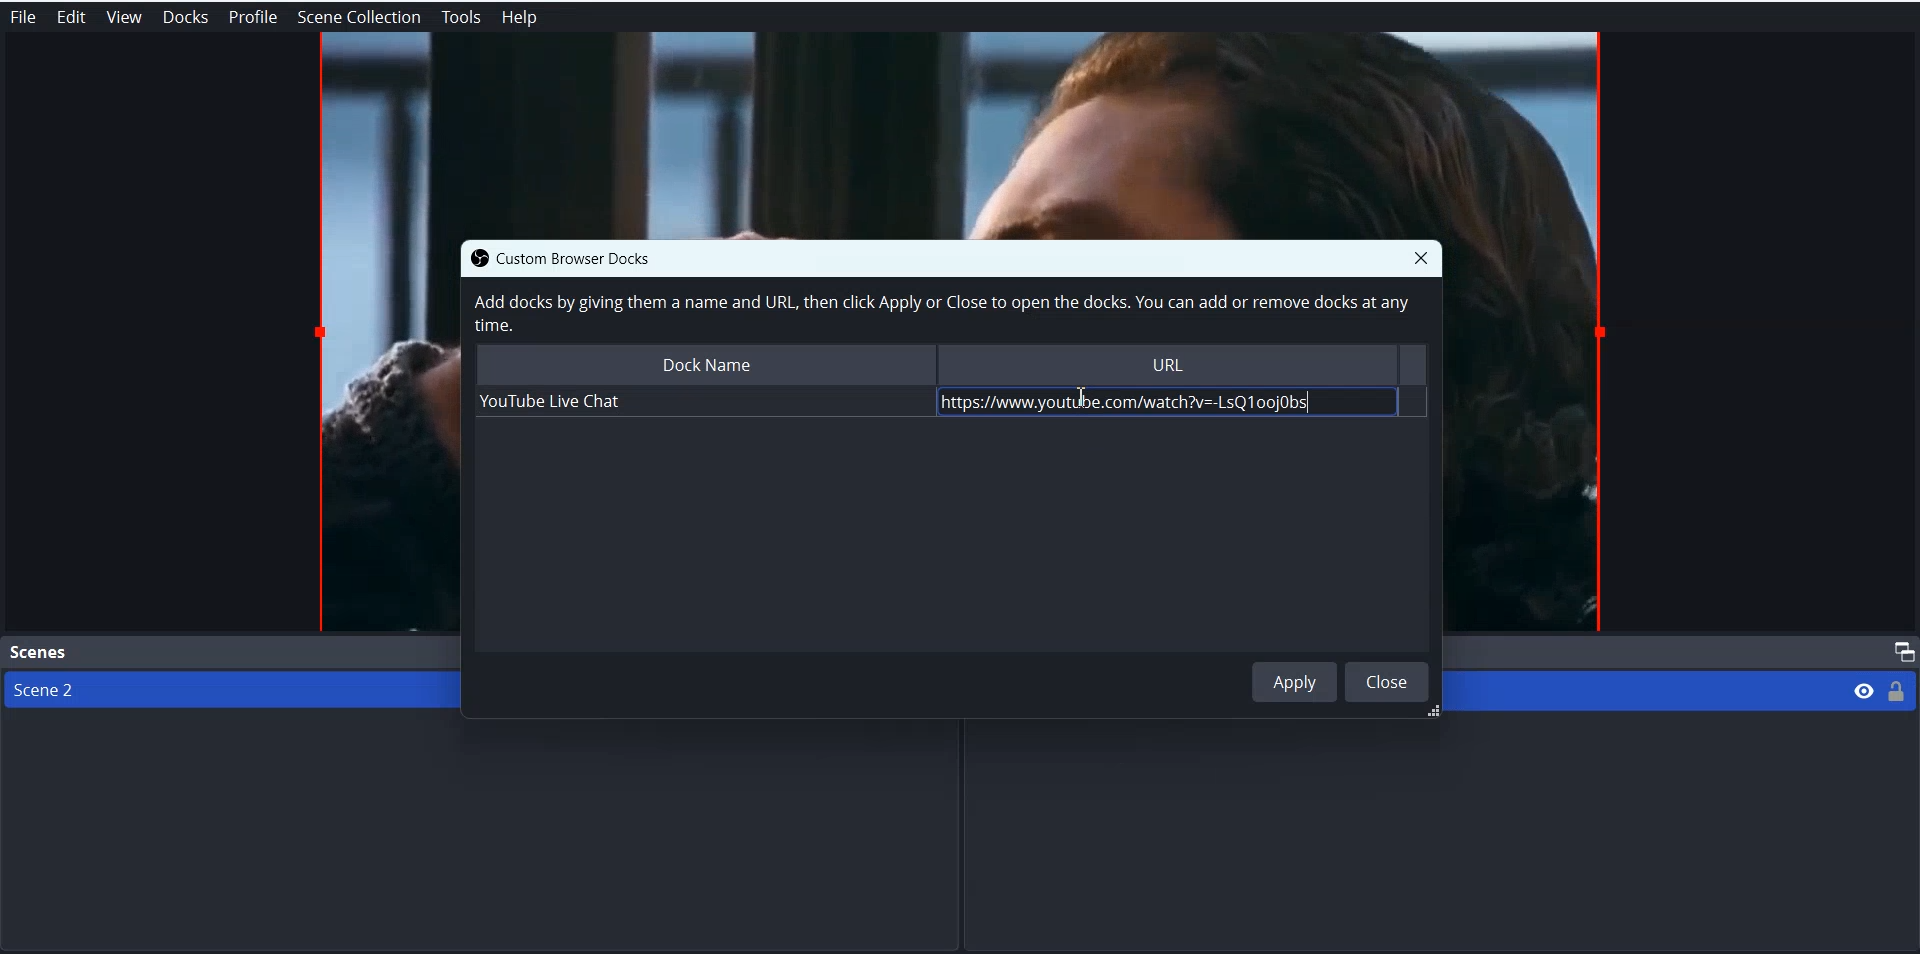 The image size is (1920, 954). What do you see at coordinates (1530, 439) in the screenshot?
I see `File Preview window` at bounding box center [1530, 439].